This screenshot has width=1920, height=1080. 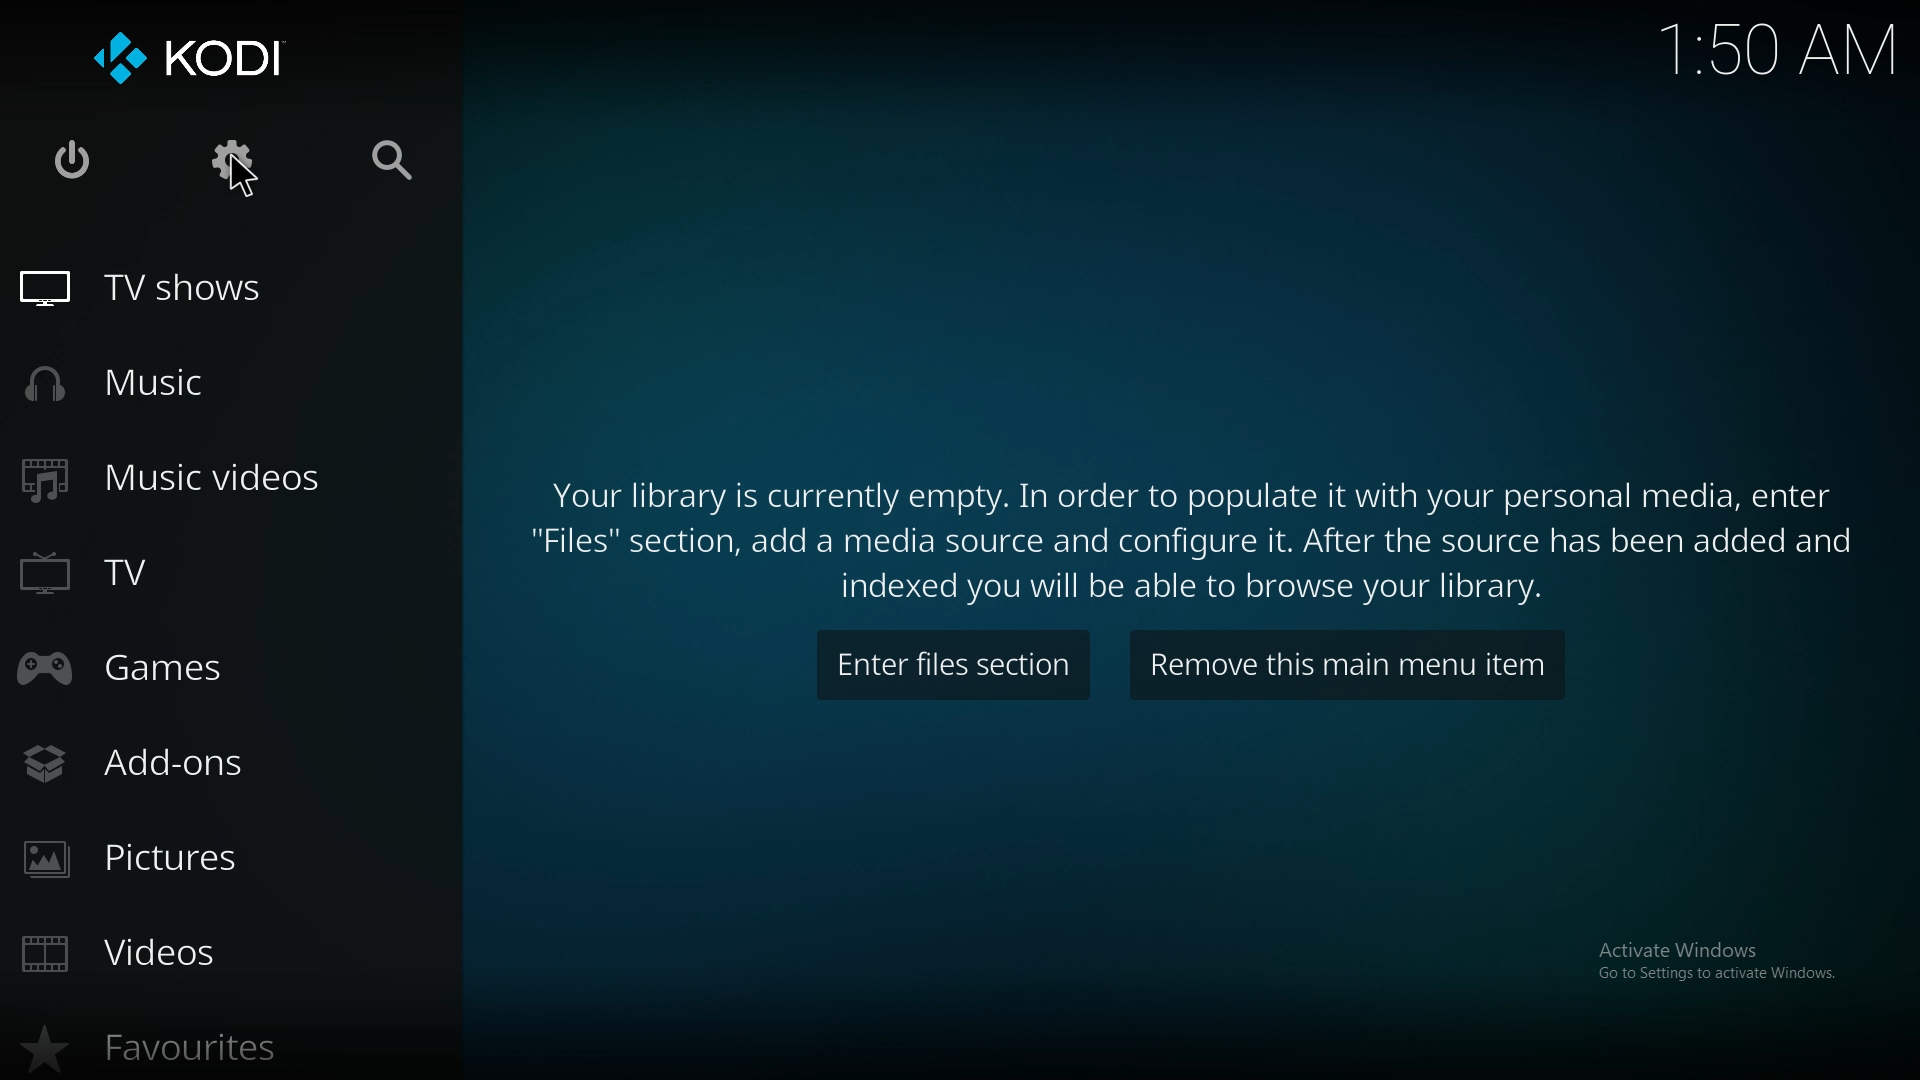 I want to click on tv shows, so click(x=160, y=289).